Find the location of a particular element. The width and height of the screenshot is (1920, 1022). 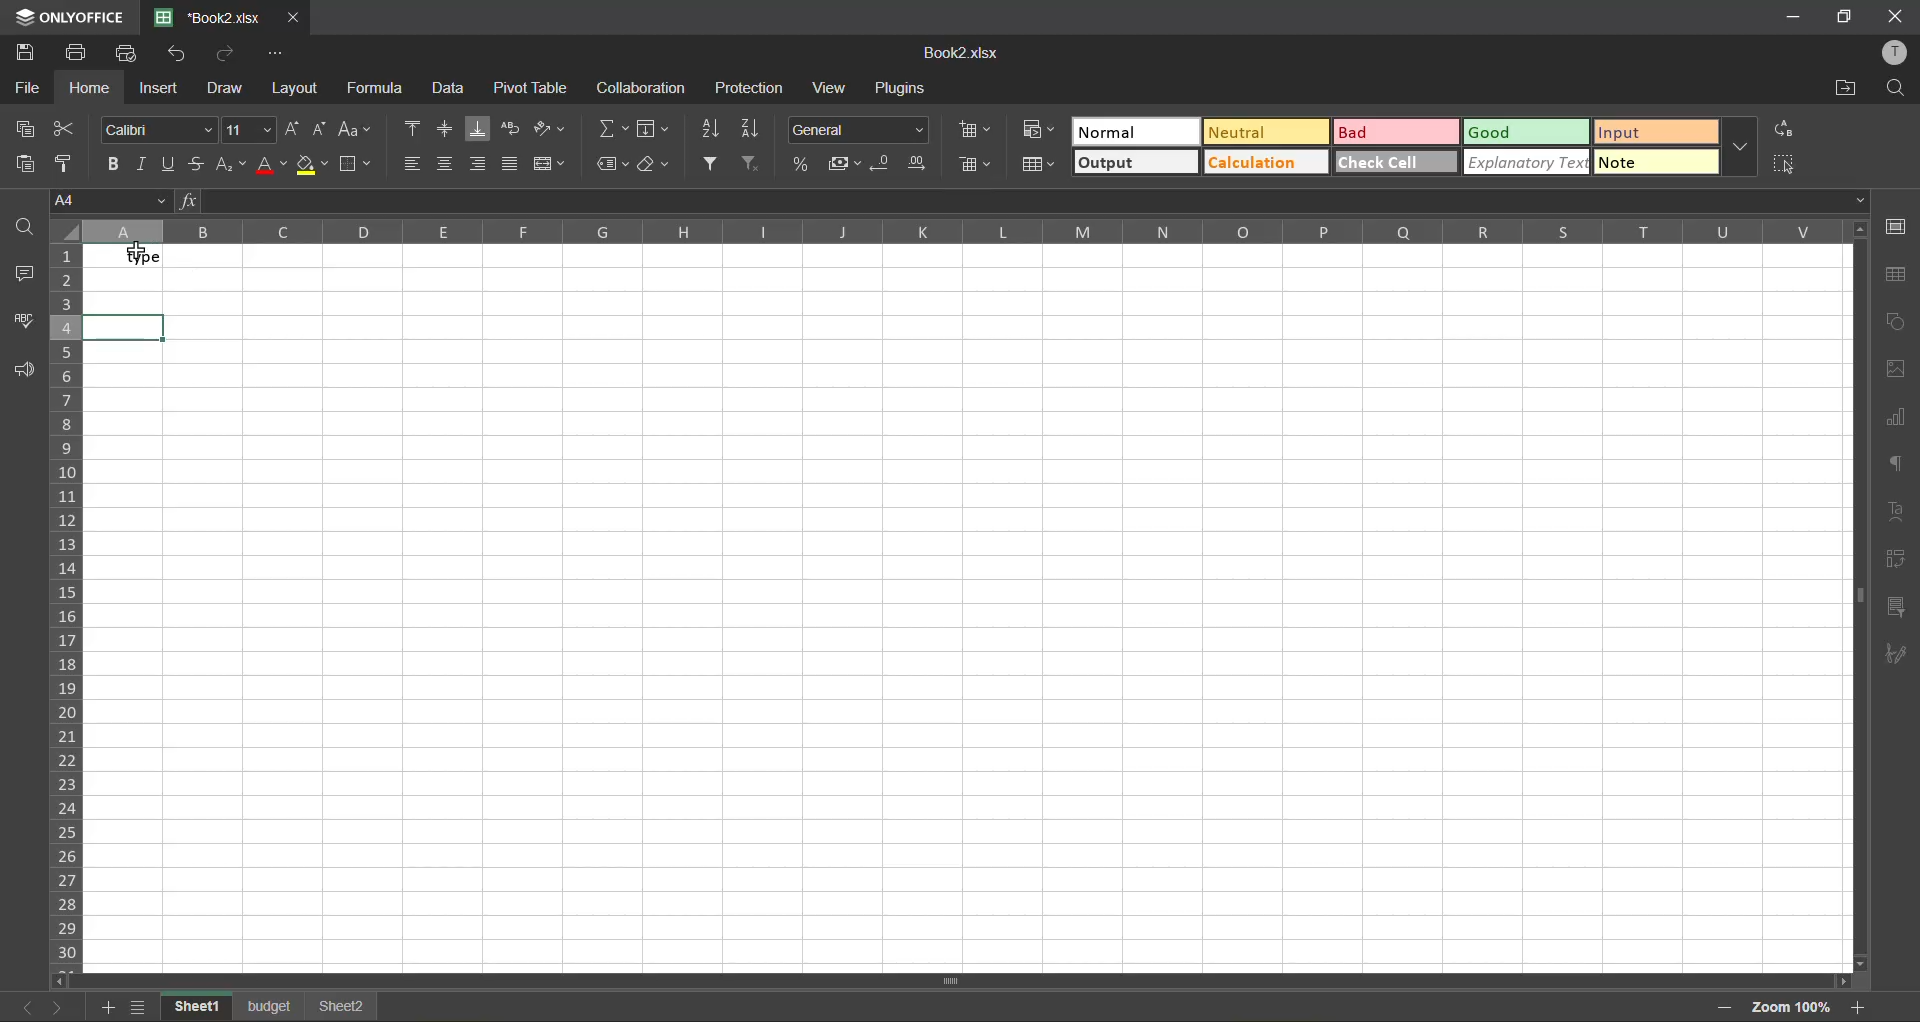

normal is located at coordinates (1137, 132).